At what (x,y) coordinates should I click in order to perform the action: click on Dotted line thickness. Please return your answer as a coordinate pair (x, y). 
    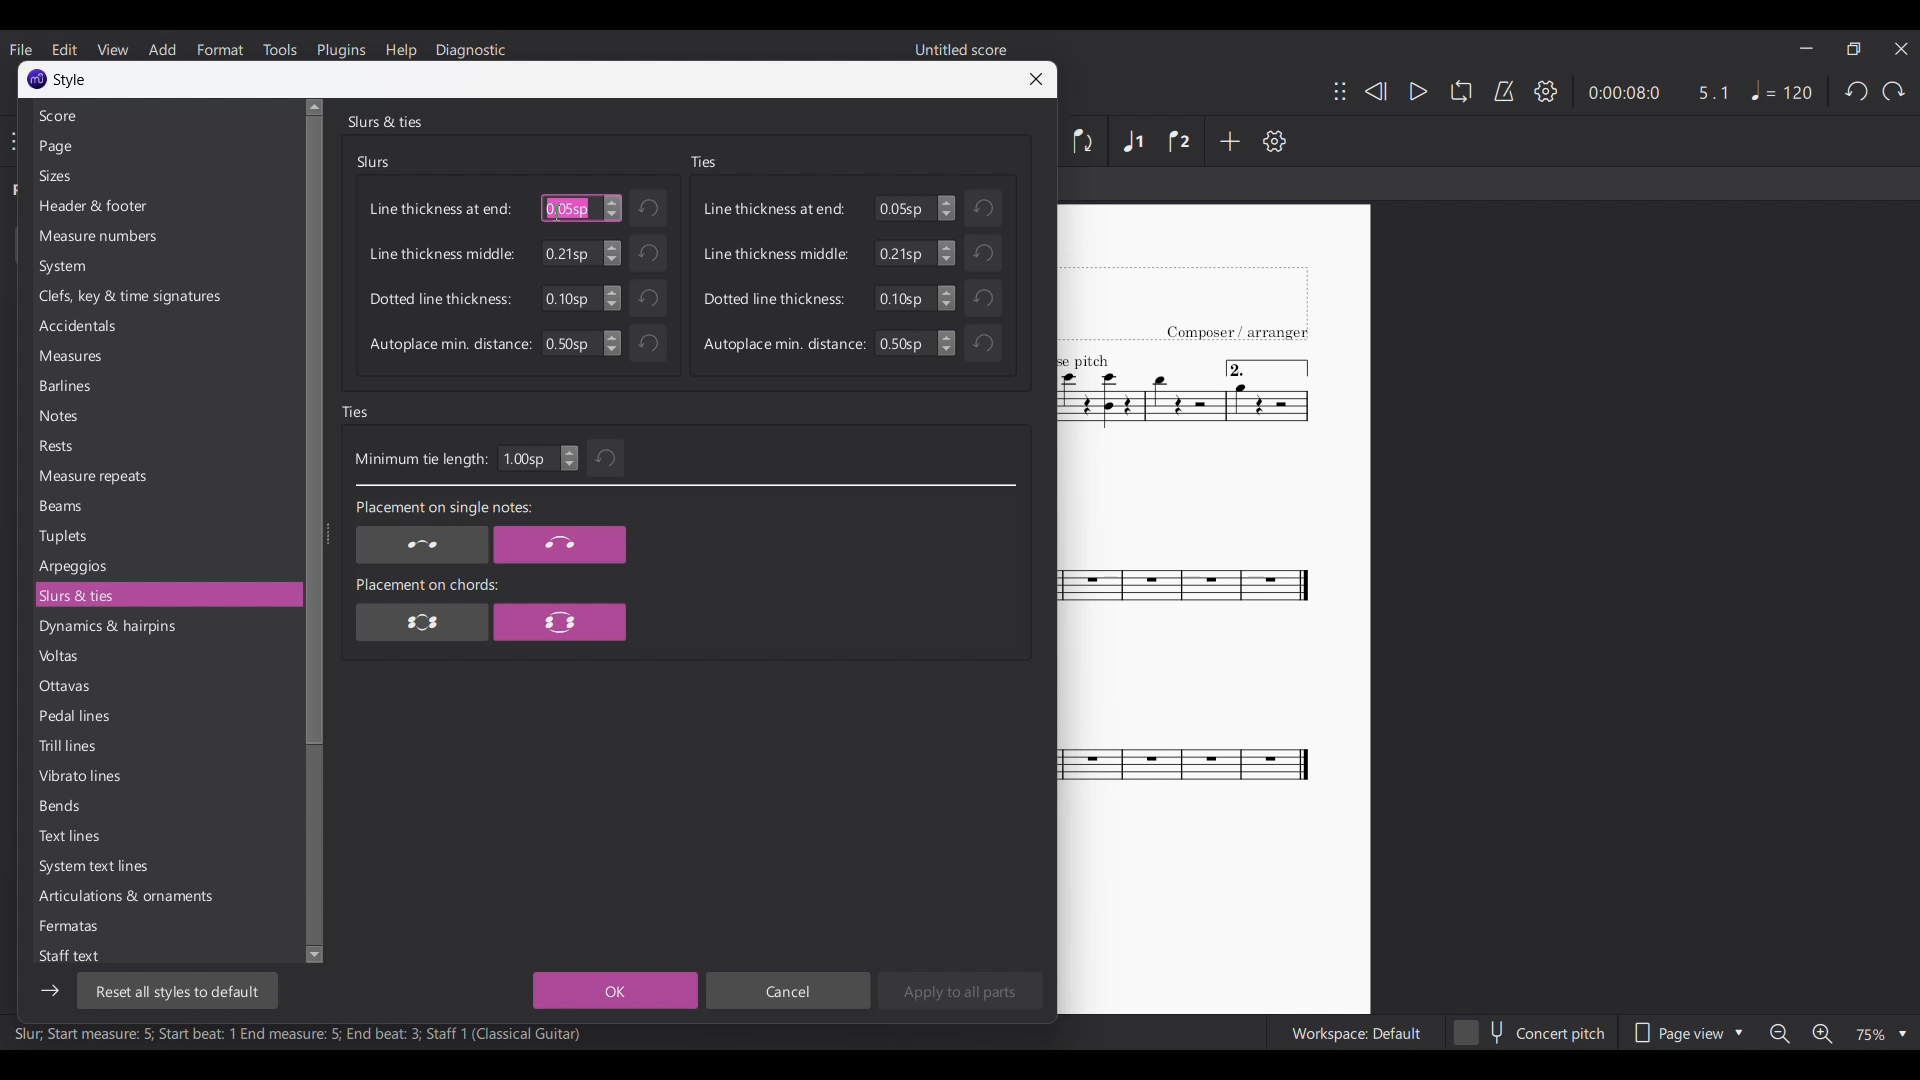
    Looking at the image, I should click on (440, 299).